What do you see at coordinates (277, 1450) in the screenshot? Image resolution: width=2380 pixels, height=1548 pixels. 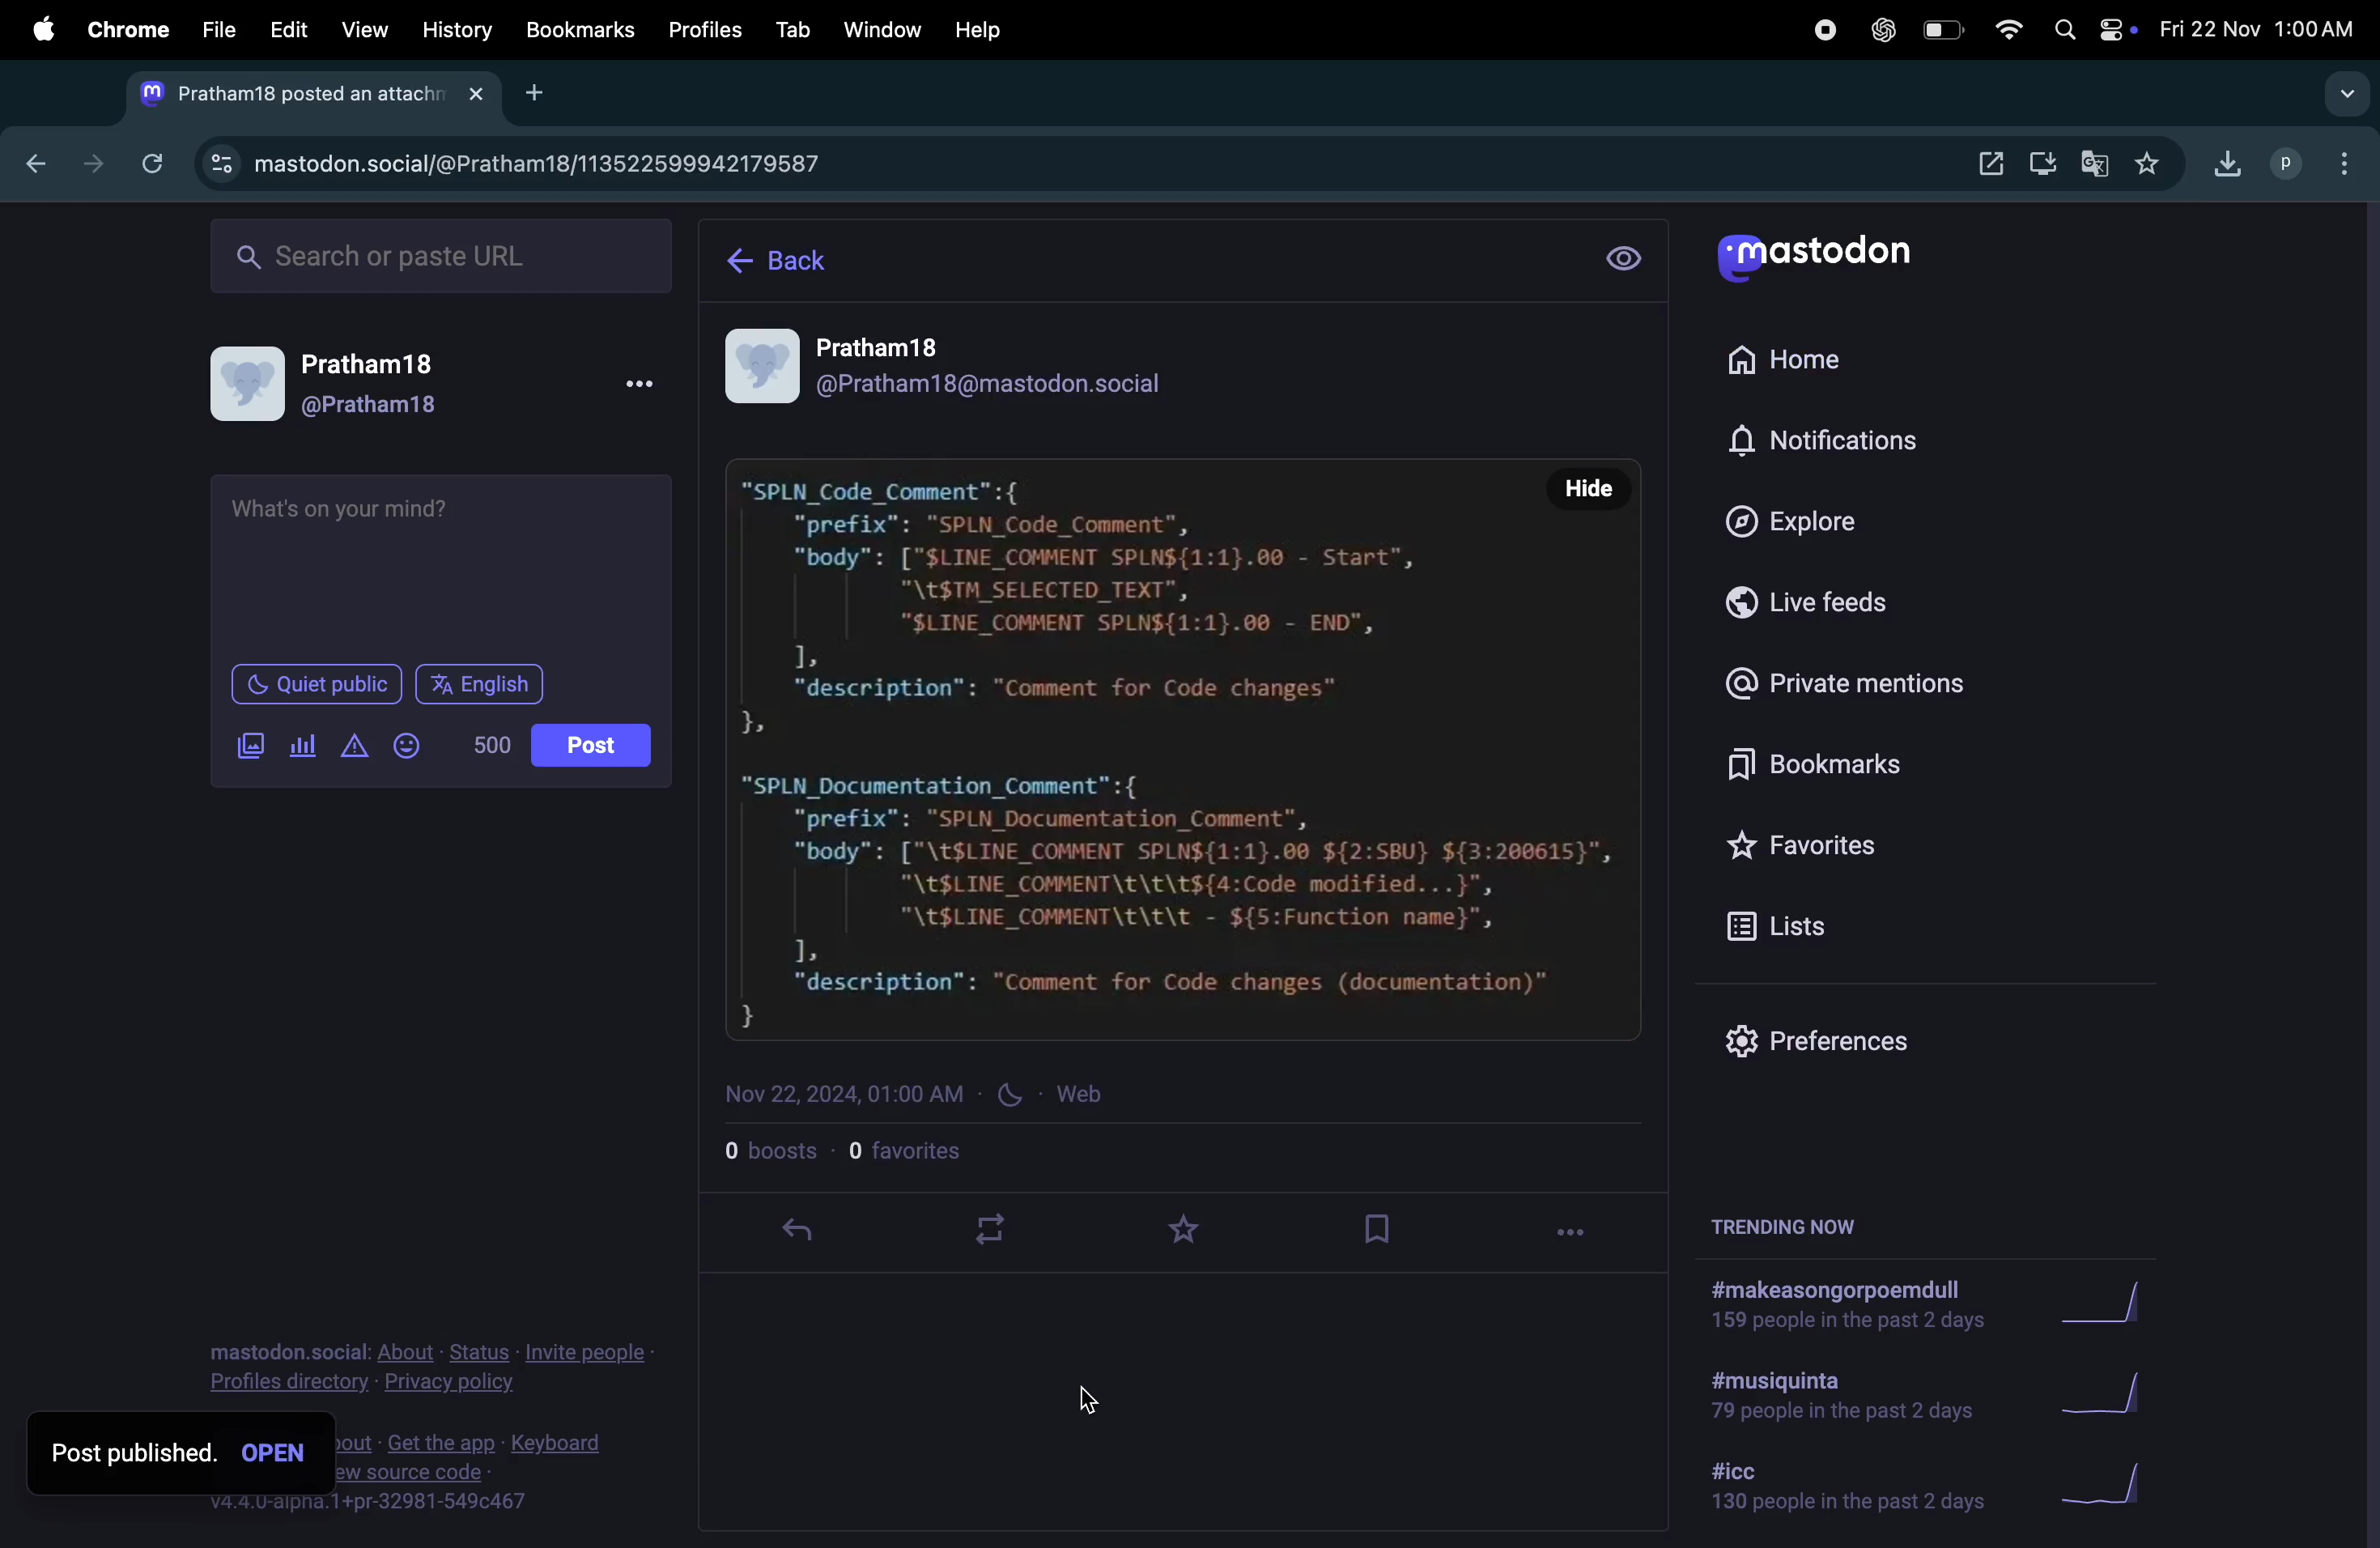 I see `cursor` at bounding box center [277, 1450].